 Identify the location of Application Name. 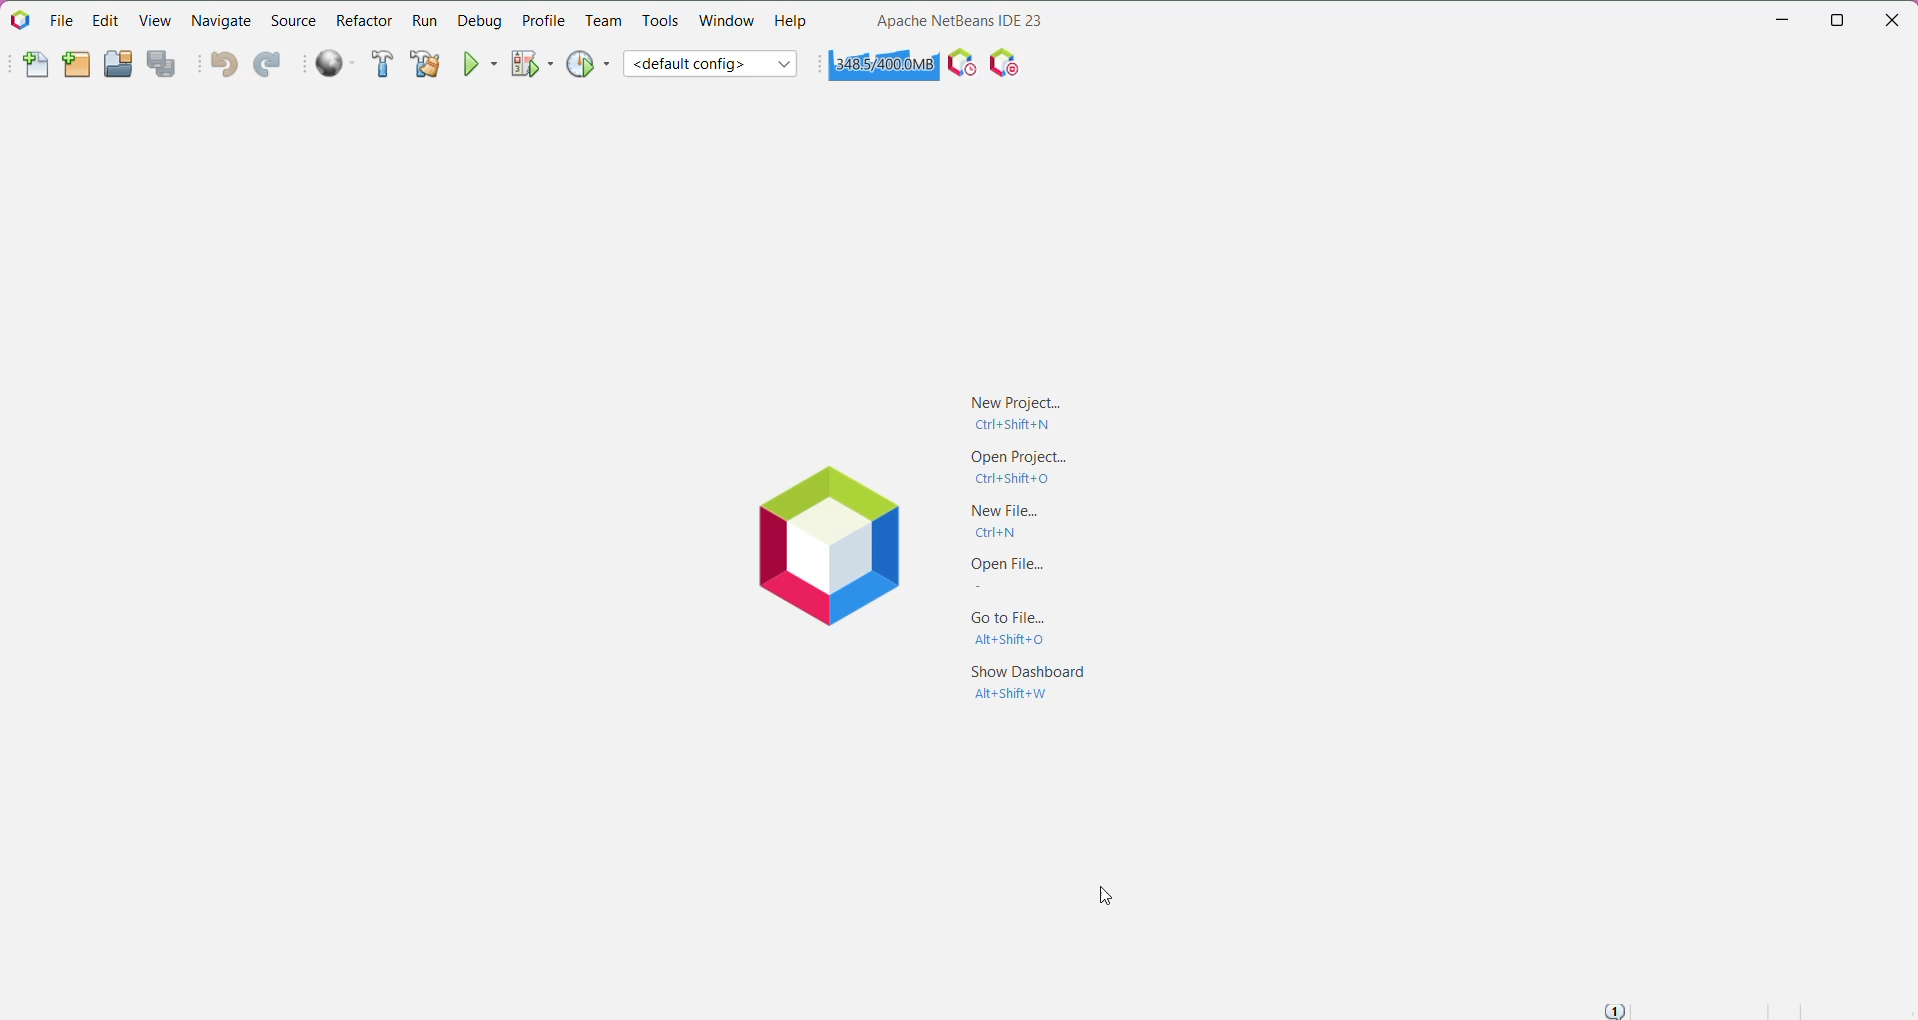
(959, 20).